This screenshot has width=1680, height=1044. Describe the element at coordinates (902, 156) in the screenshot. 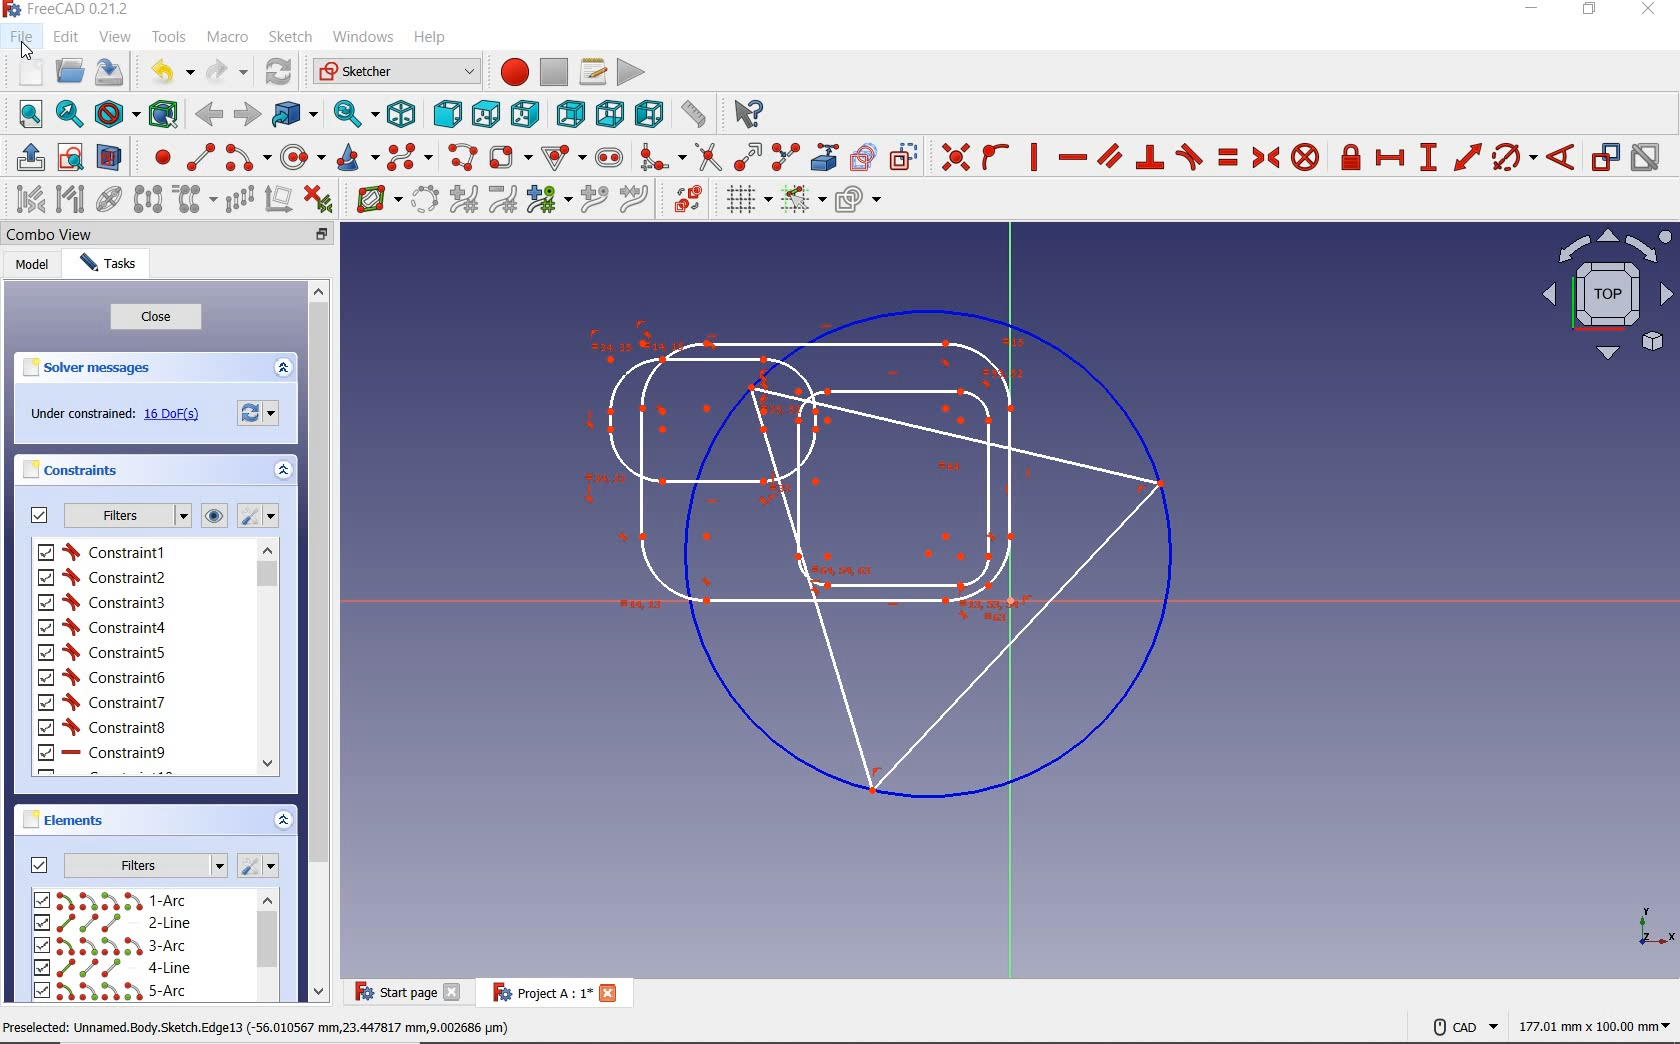

I see `toggle construction geometry` at that location.